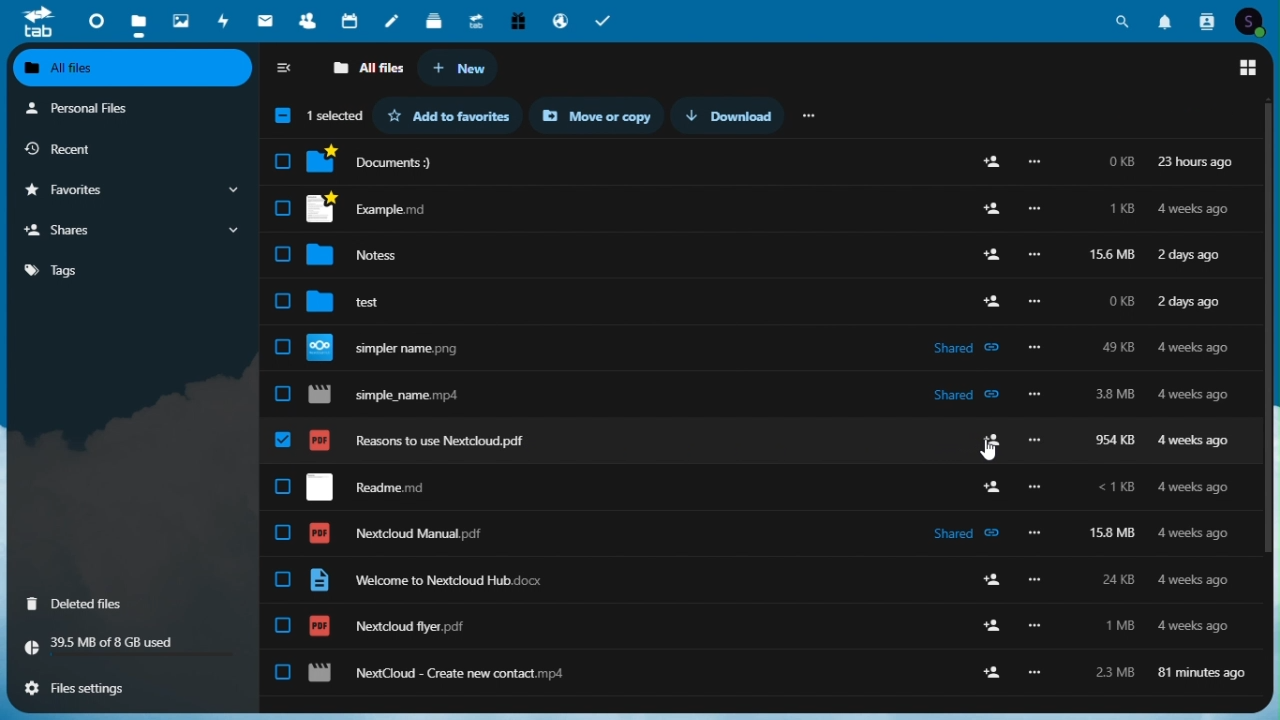 The width and height of the screenshot is (1280, 720). What do you see at coordinates (399, 347) in the screenshot?
I see `simpler name.png` at bounding box center [399, 347].